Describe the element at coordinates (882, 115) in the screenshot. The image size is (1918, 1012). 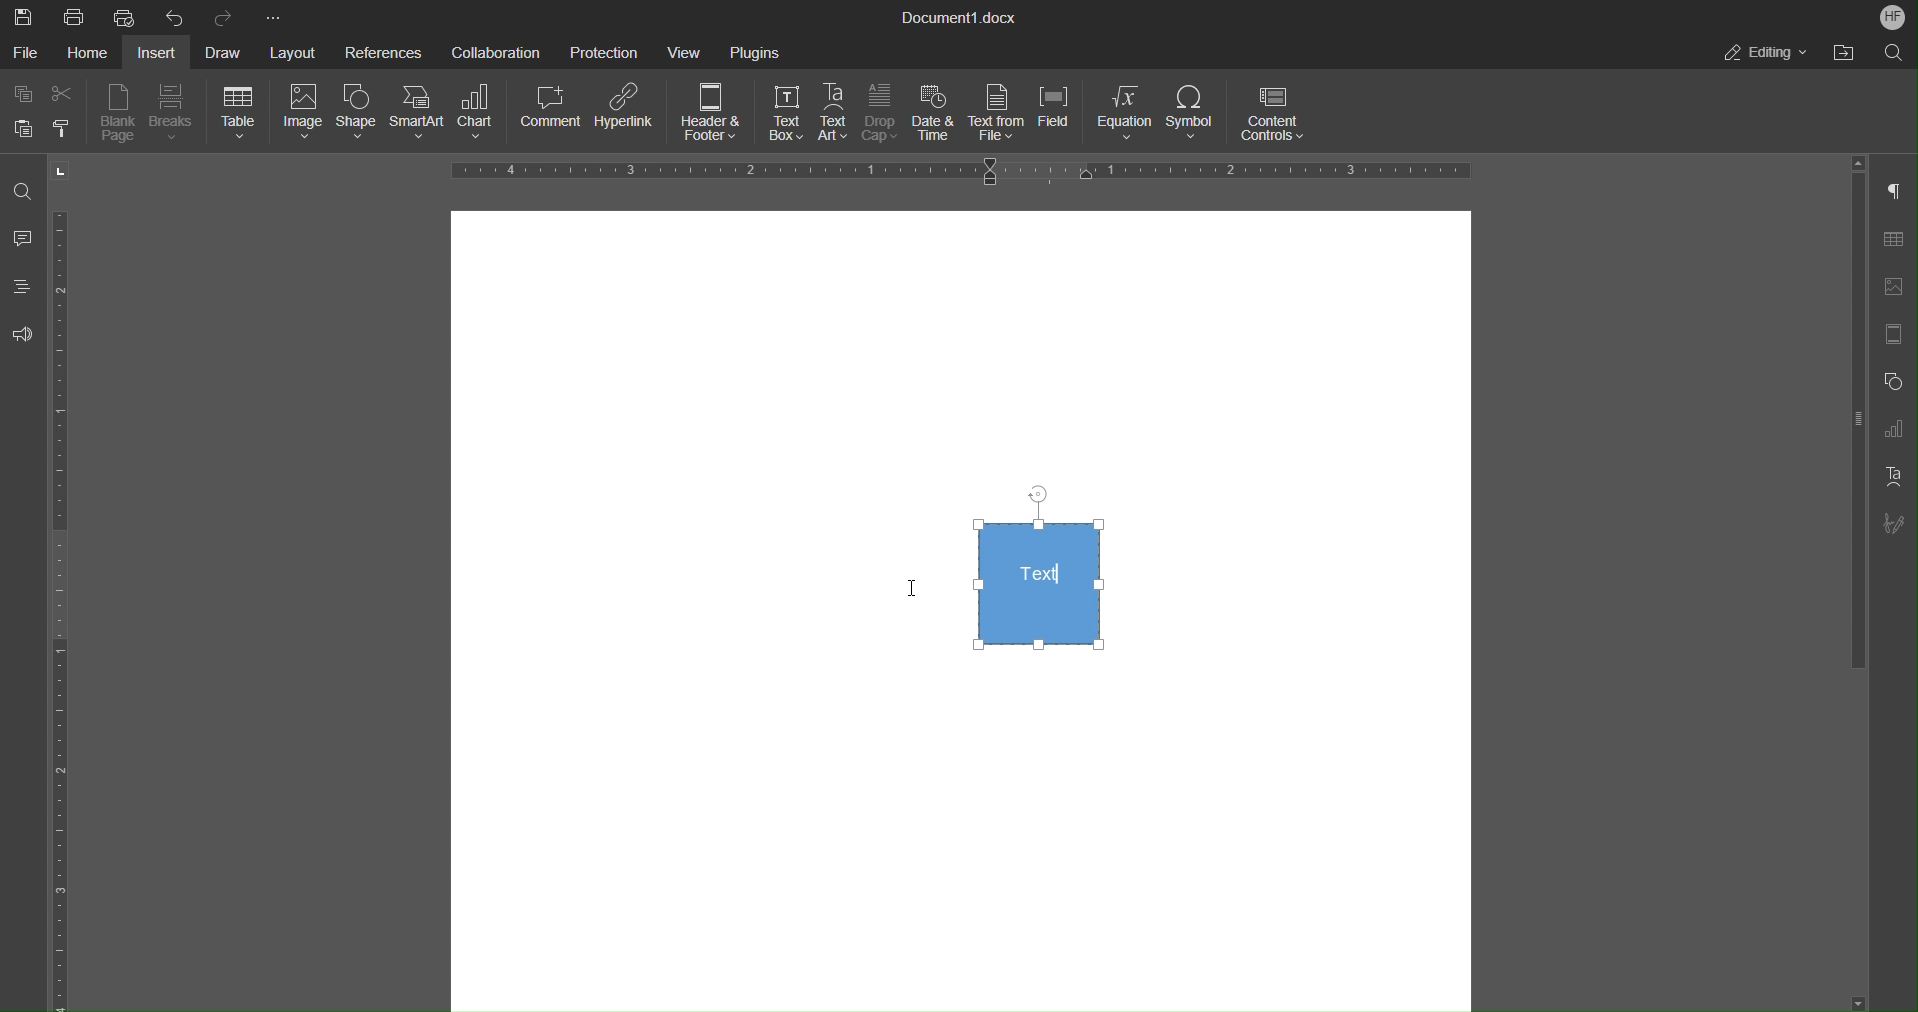
I see `Drop Cap` at that location.